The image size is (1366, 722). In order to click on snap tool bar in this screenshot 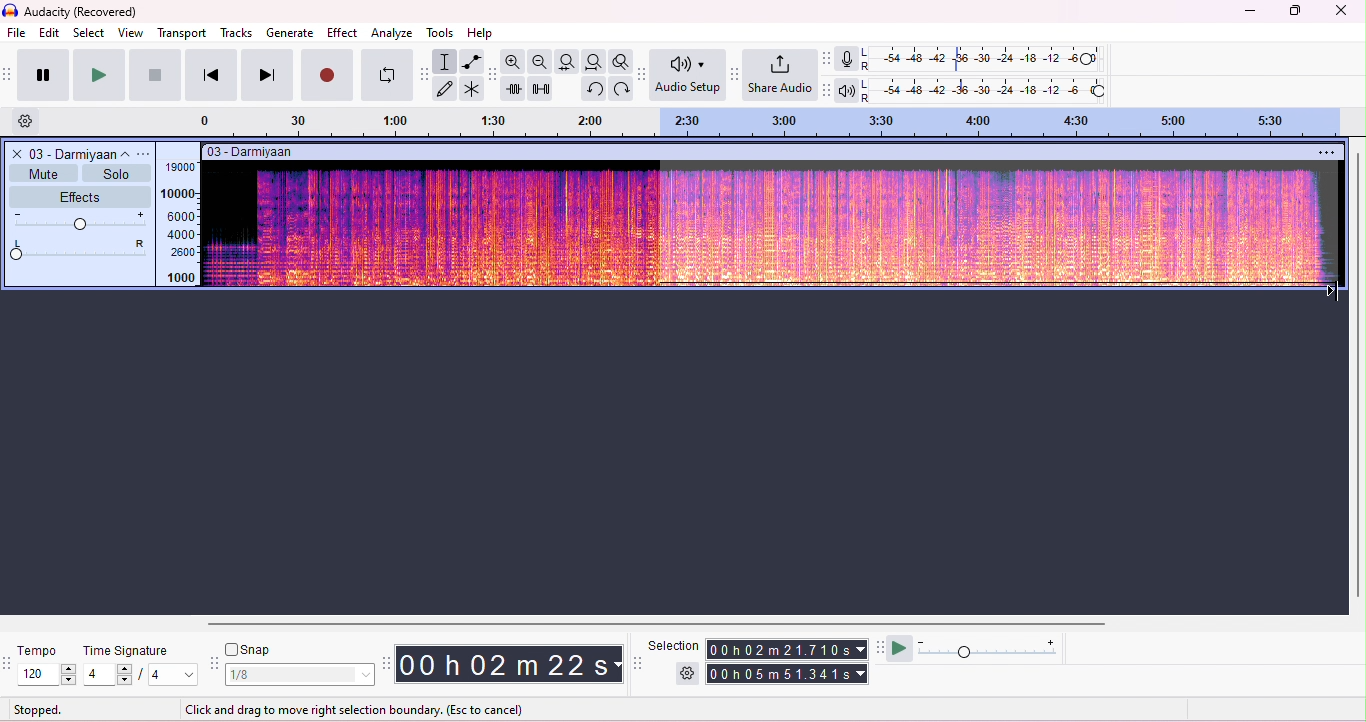, I will do `click(217, 664)`.